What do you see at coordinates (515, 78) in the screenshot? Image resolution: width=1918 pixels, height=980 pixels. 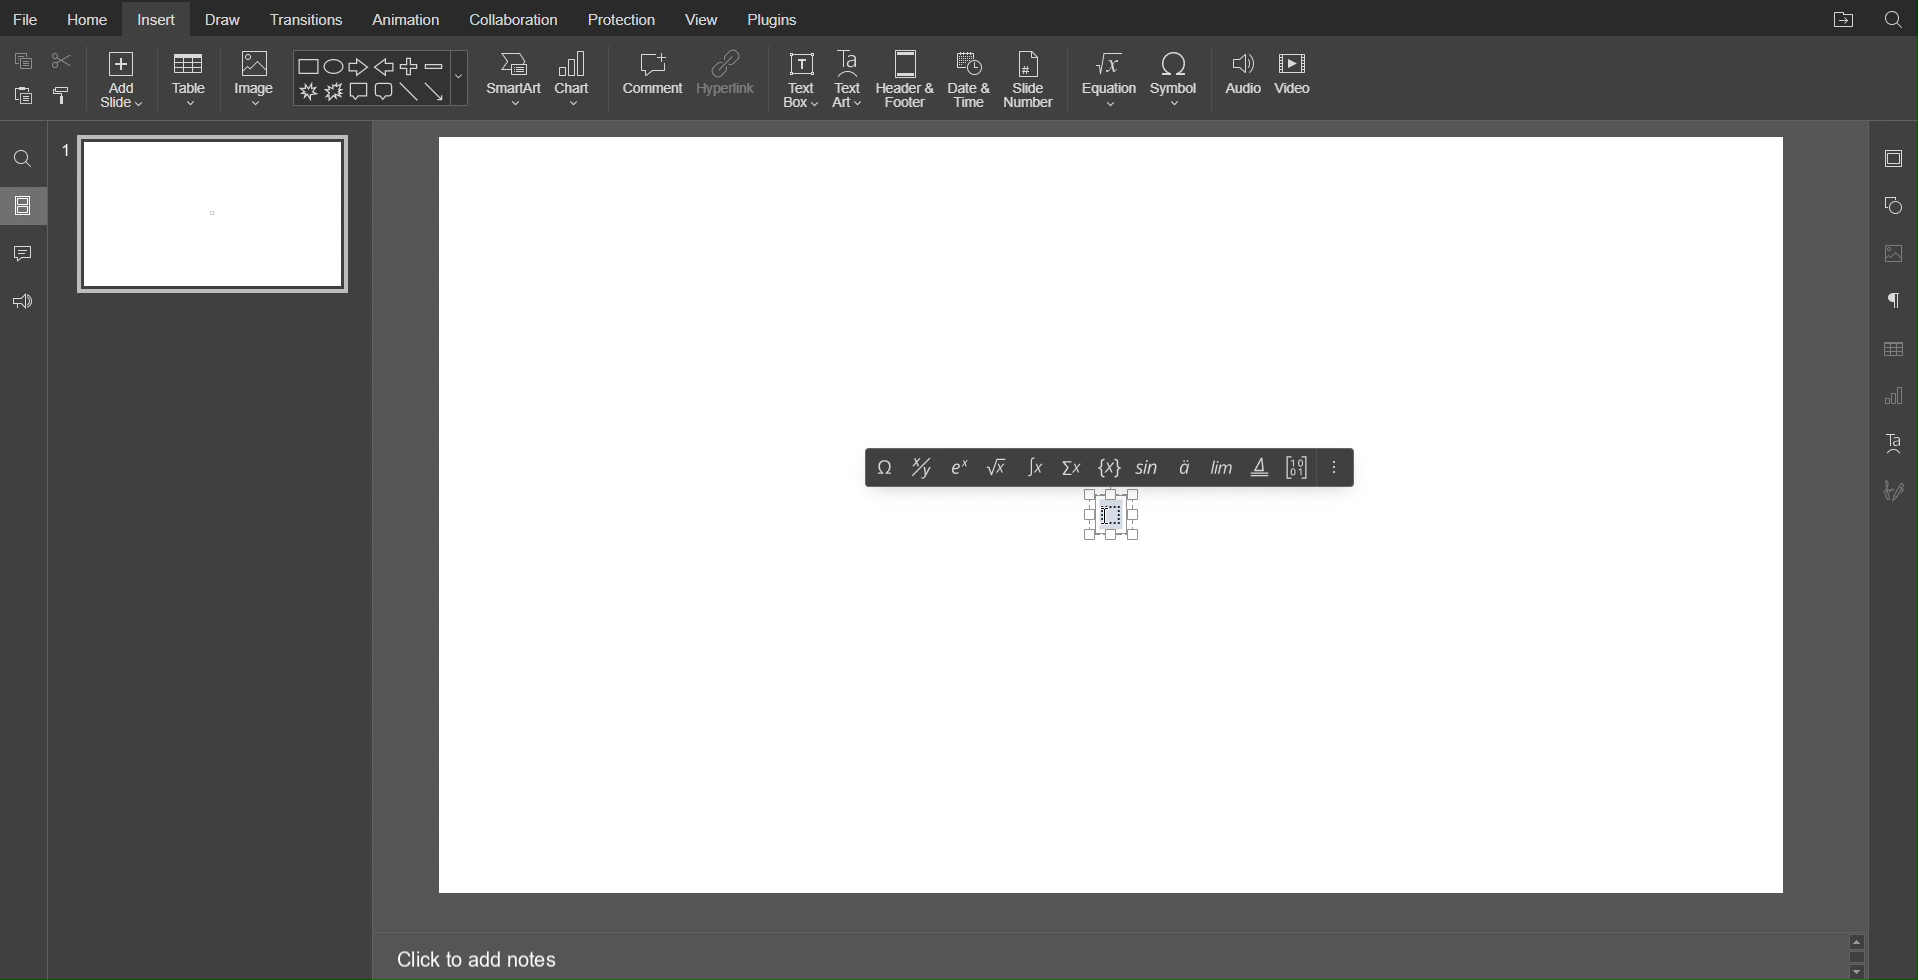 I see `SmartArt` at bounding box center [515, 78].